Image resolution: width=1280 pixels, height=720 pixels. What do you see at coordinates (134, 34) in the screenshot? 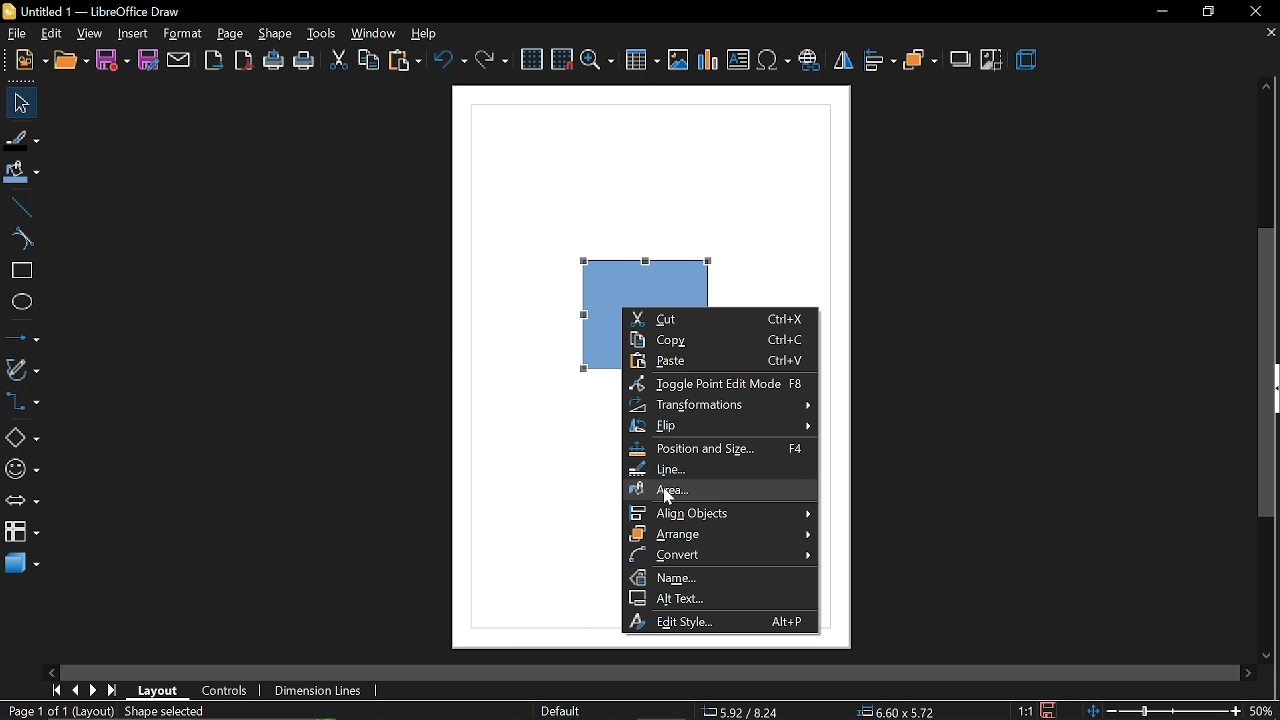
I see `Insert` at bounding box center [134, 34].